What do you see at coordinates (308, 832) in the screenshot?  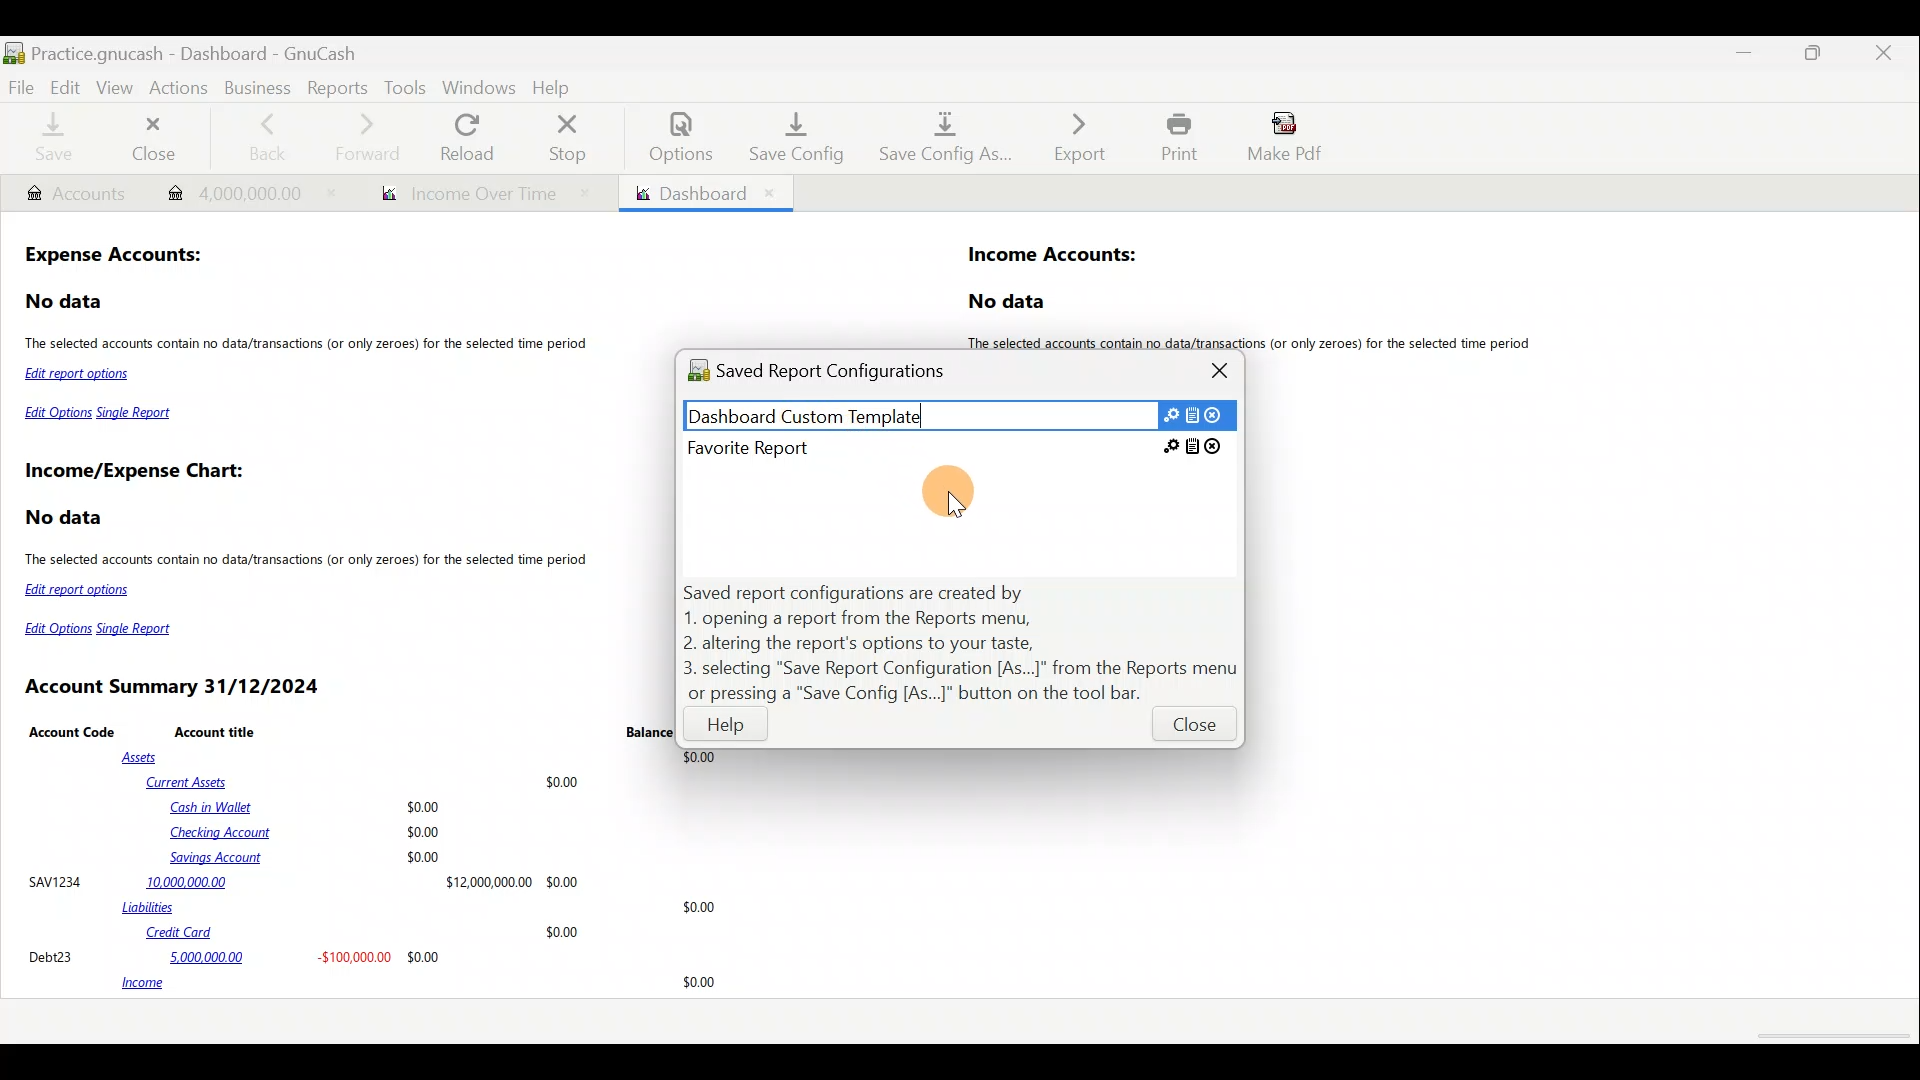 I see `Cash in Wallet $0.00
Checking Account $0.00
Savings Account $0.00` at bounding box center [308, 832].